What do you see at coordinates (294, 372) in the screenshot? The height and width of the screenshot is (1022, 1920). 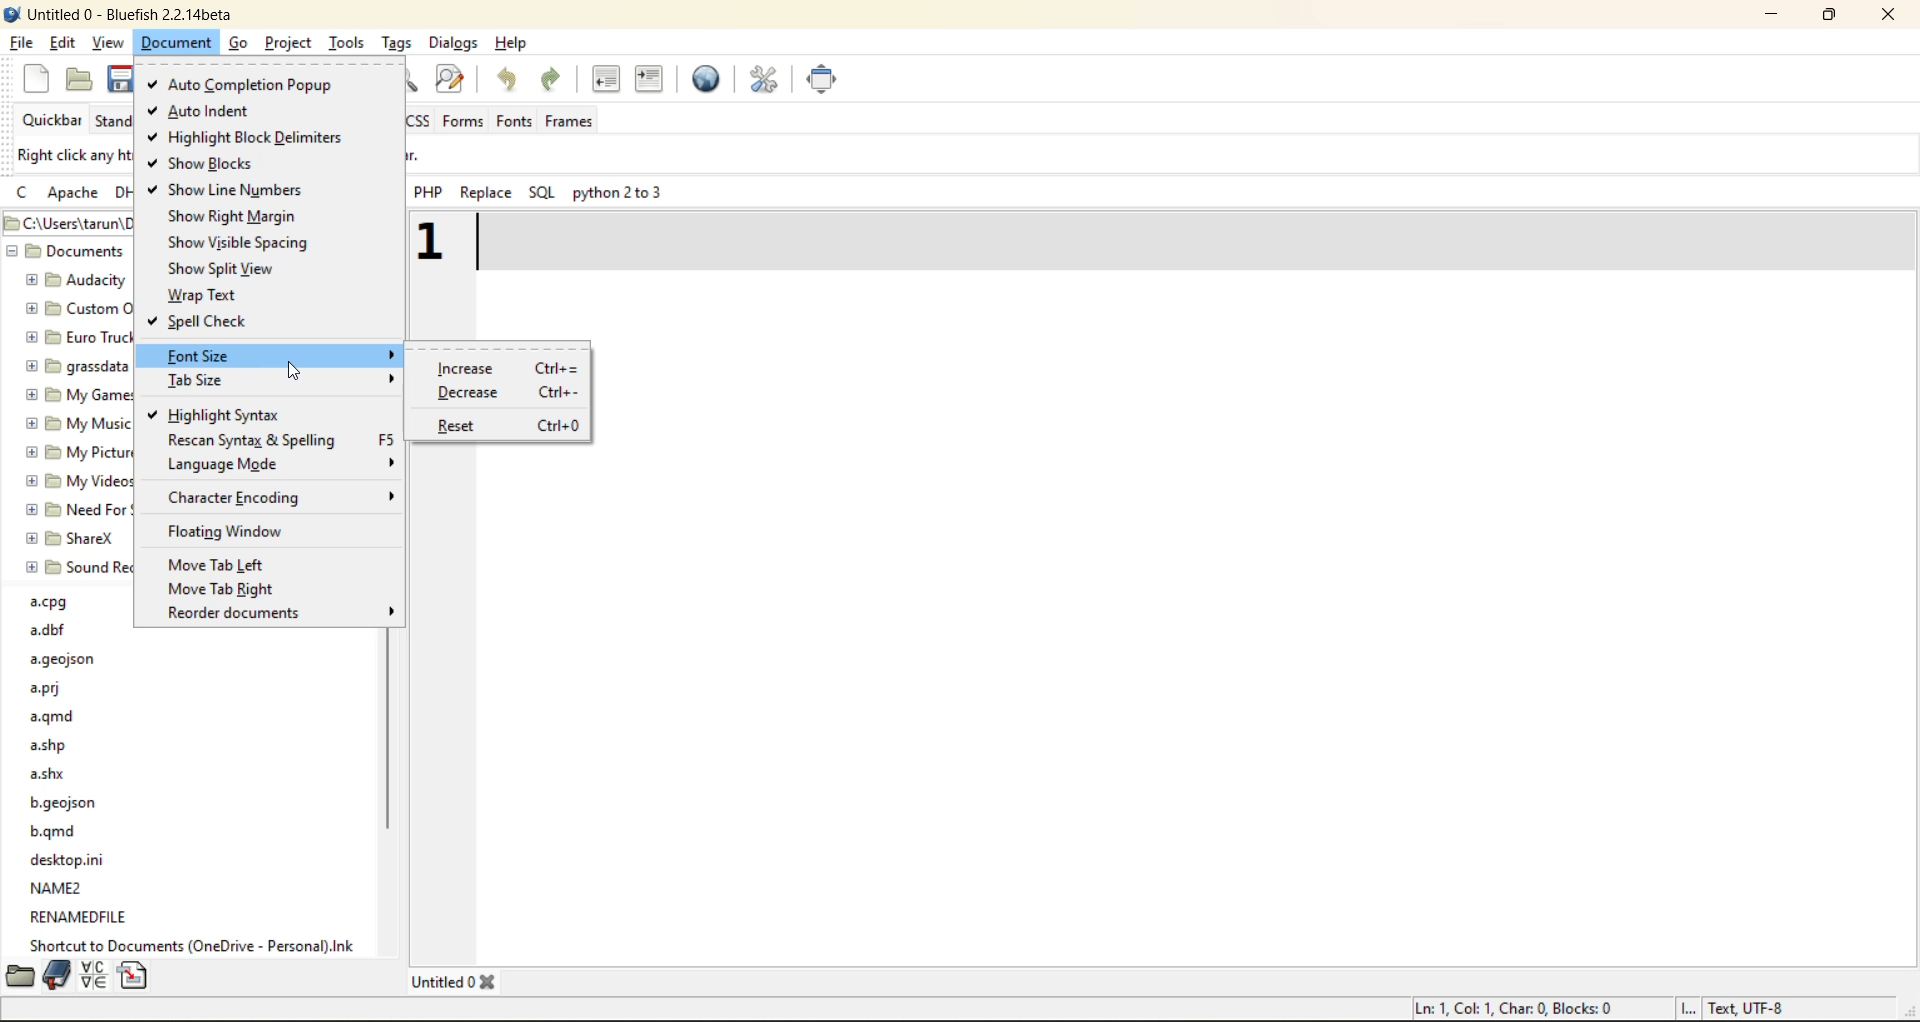 I see `cursor` at bounding box center [294, 372].